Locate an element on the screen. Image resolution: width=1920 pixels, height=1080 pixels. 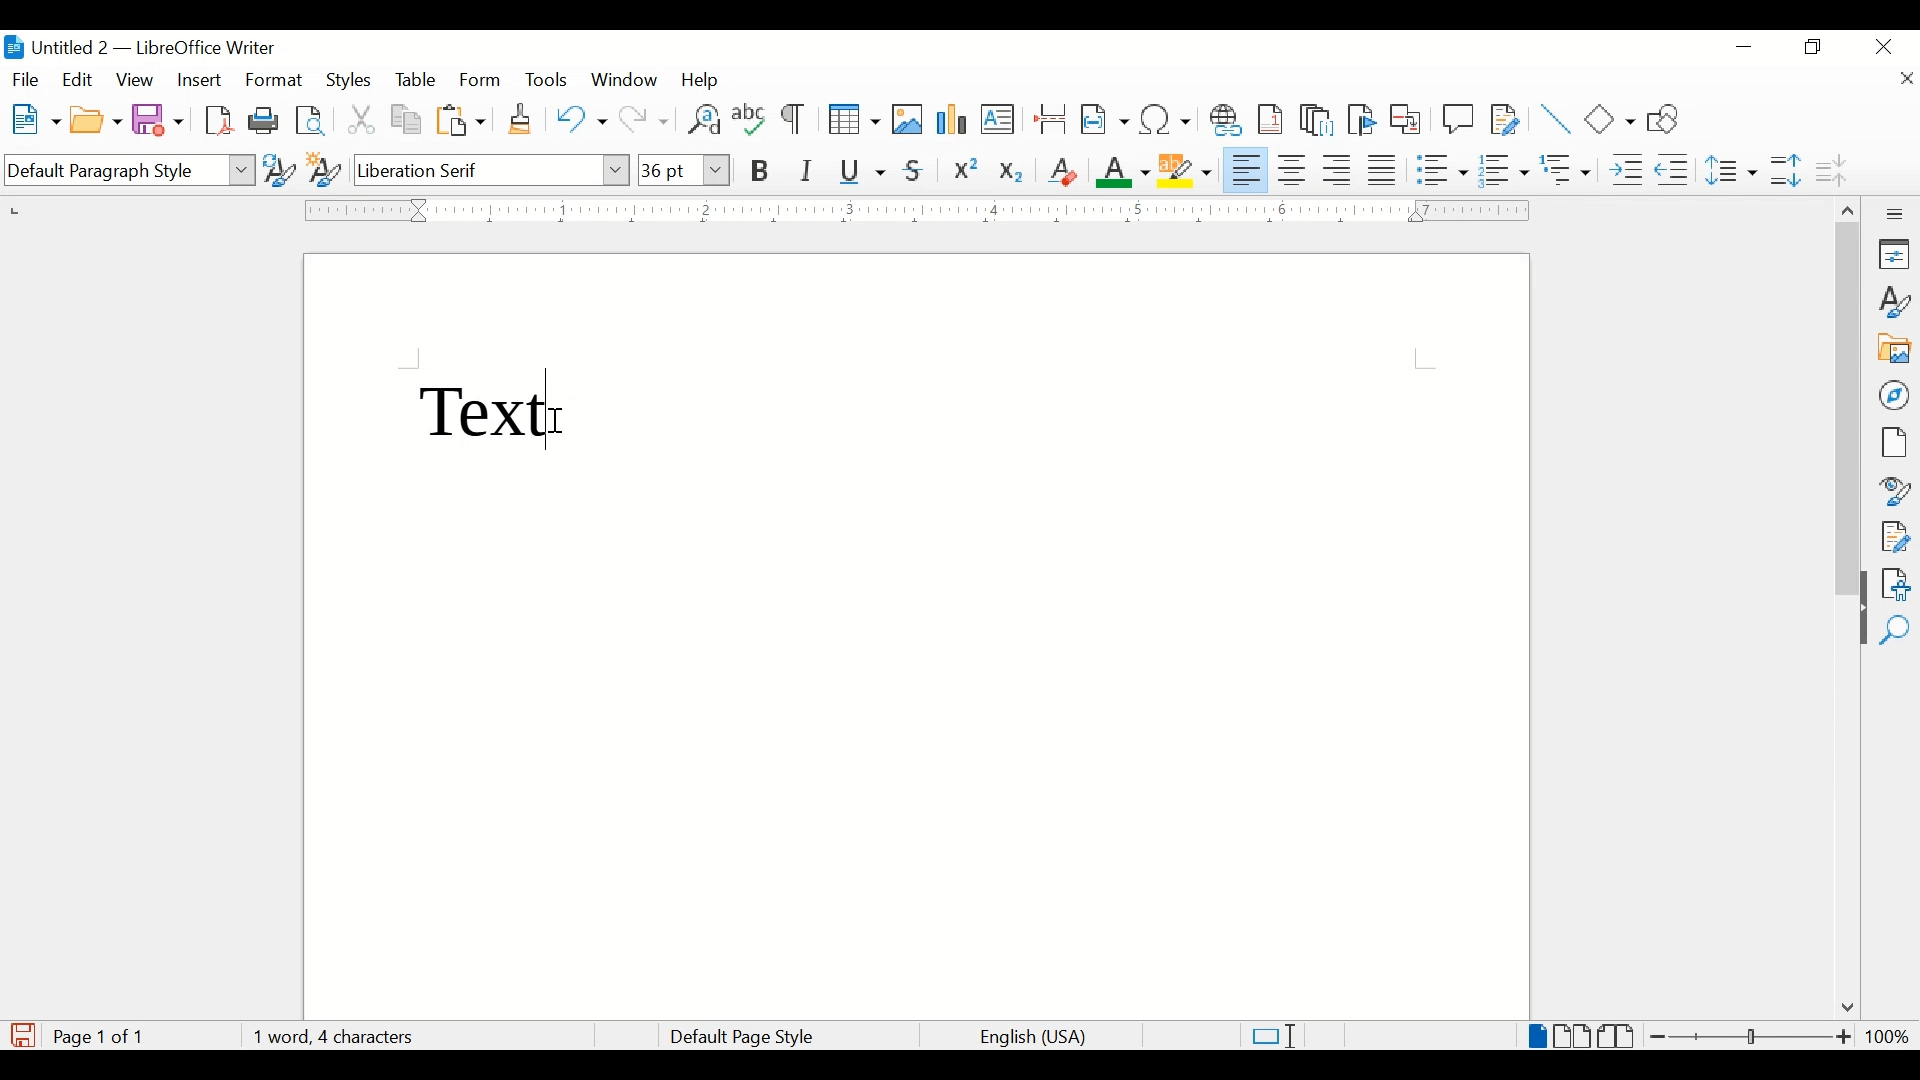
strikethrough is located at coordinates (914, 171).